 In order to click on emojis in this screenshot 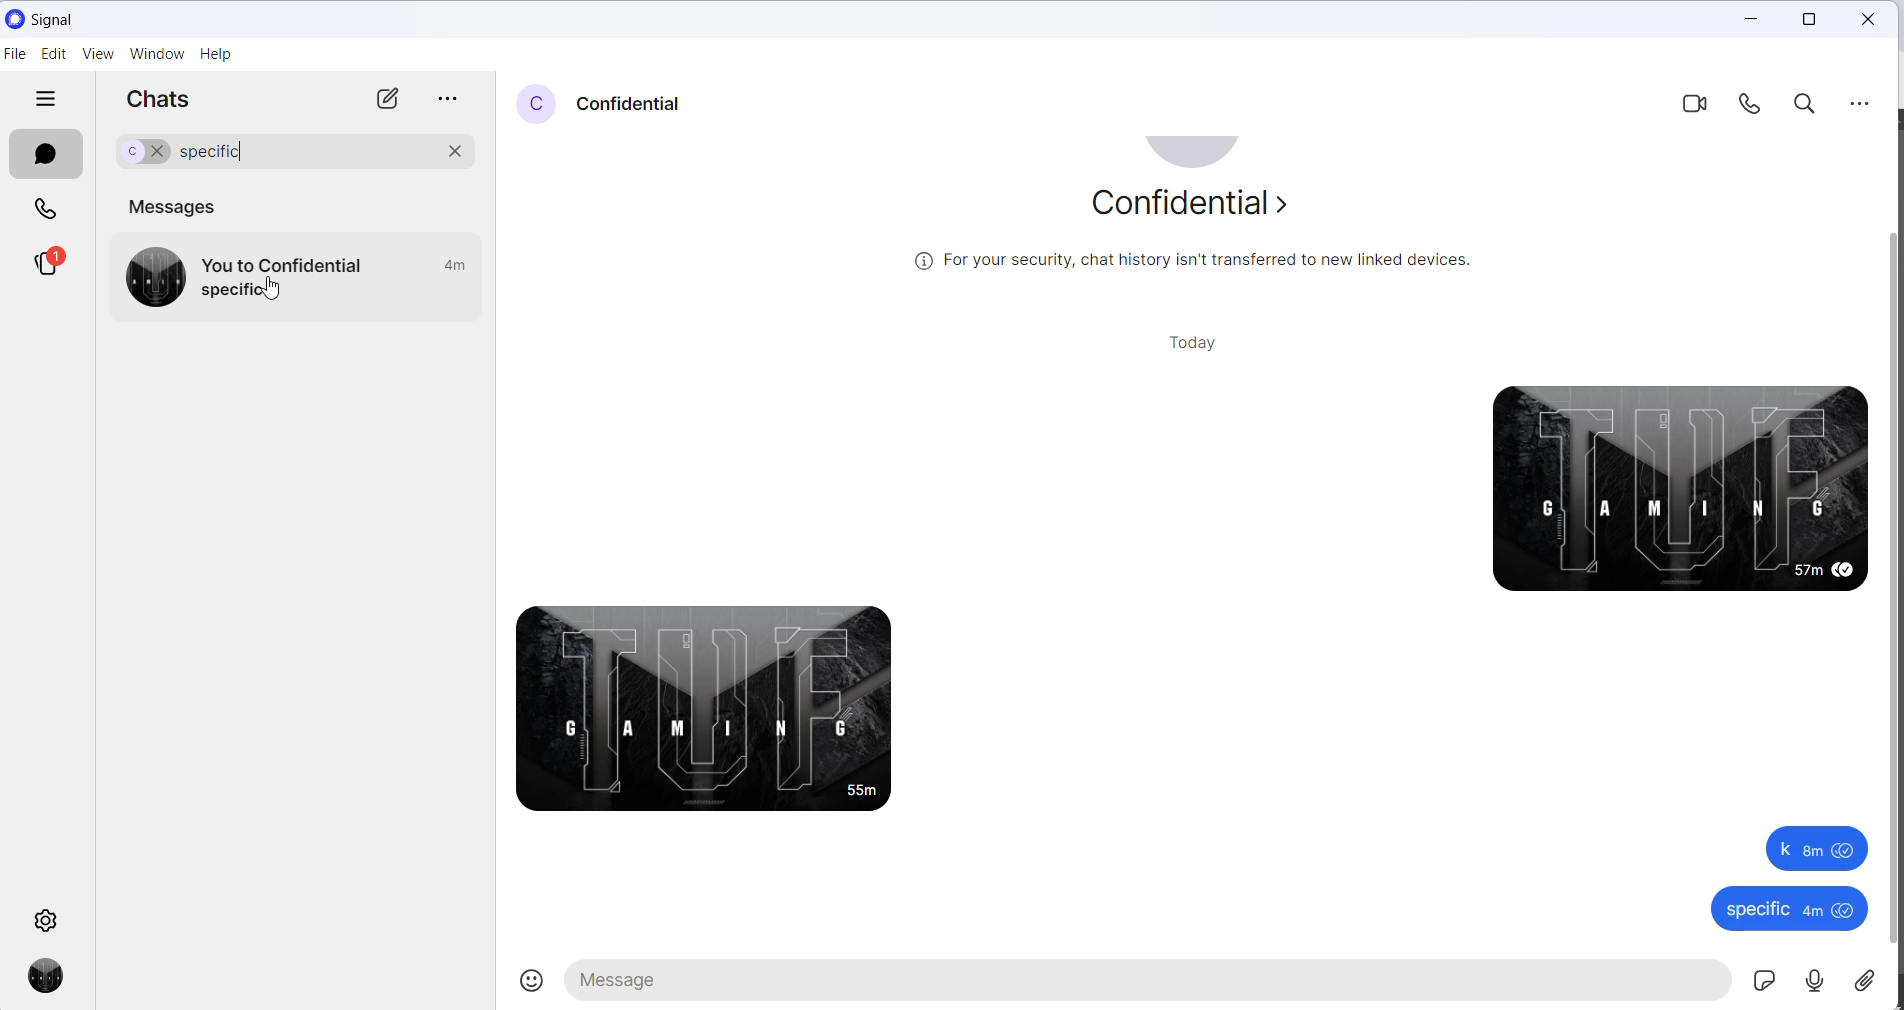, I will do `click(534, 984)`.